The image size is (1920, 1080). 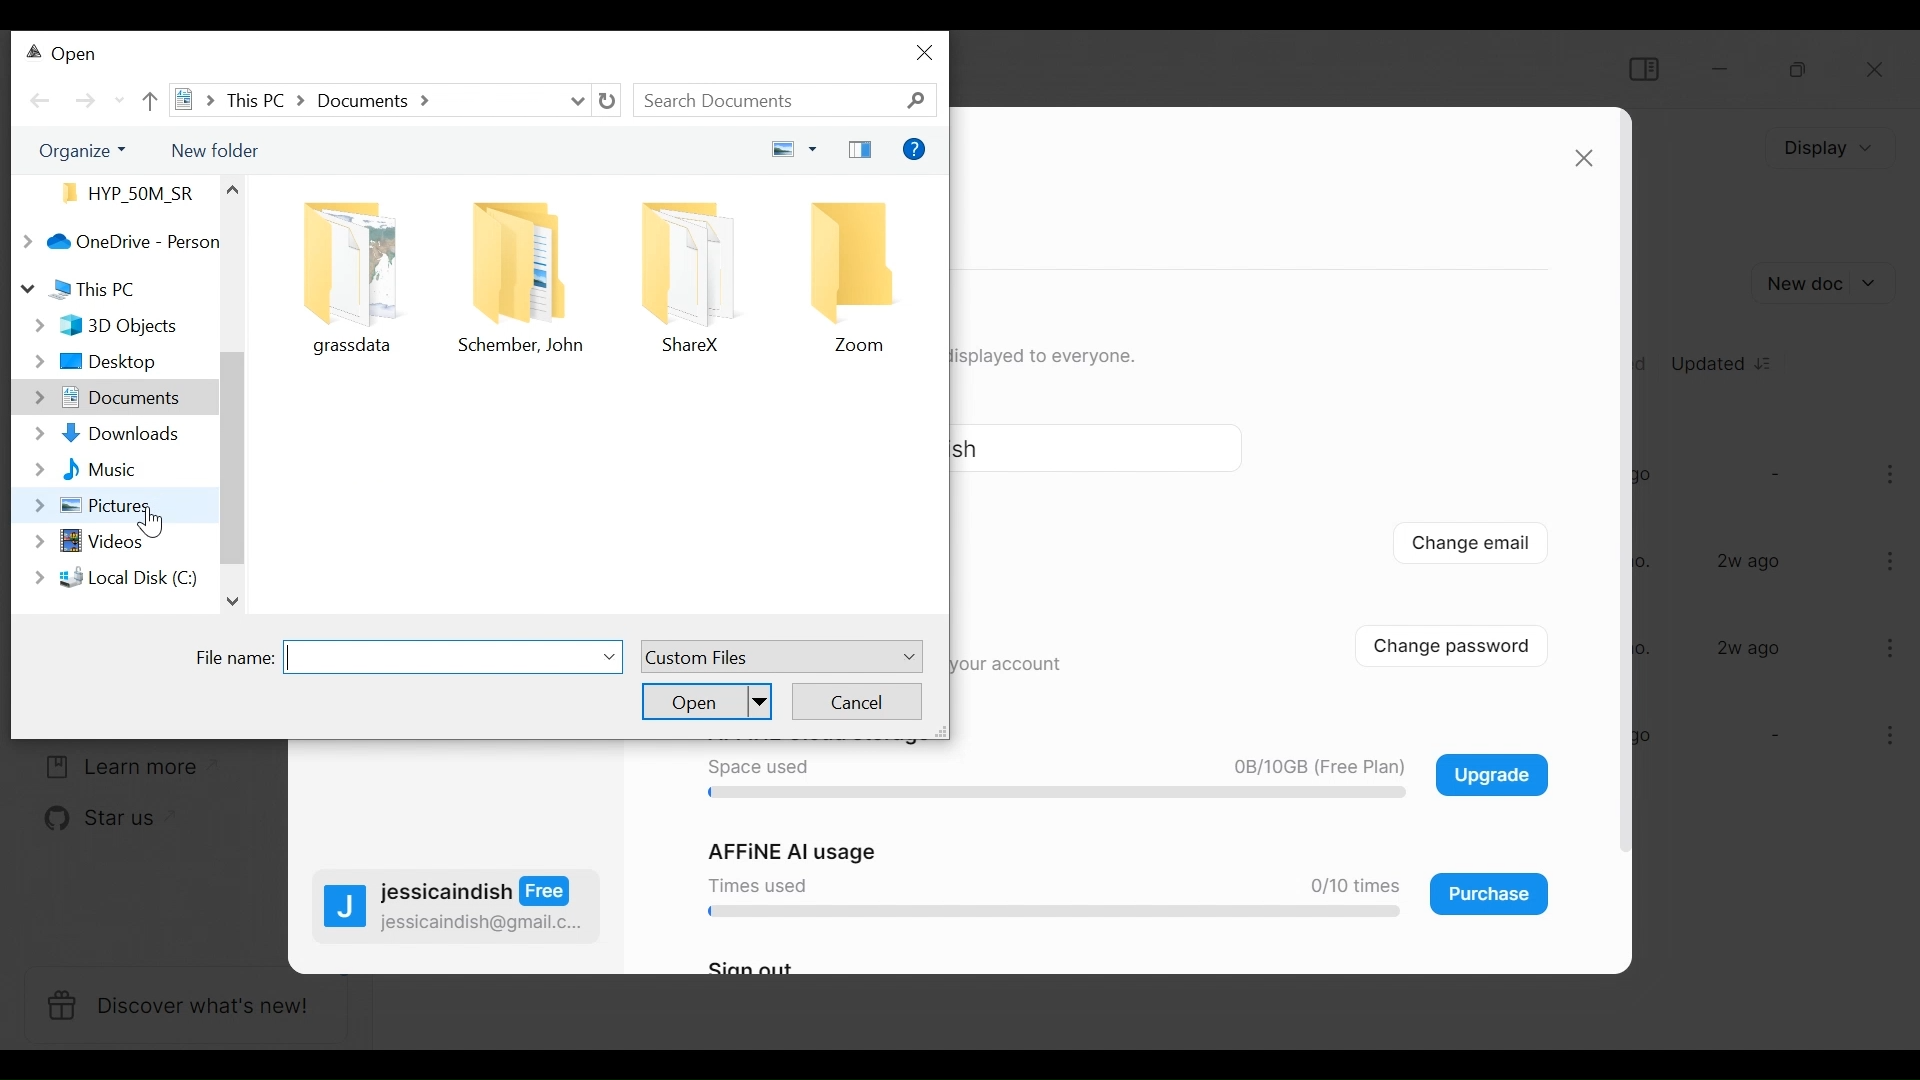 What do you see at coordinates (1312, 768) in the screenshot?
I see `0B/10GB (Free Plan)` at bounding box center [1312, 768].